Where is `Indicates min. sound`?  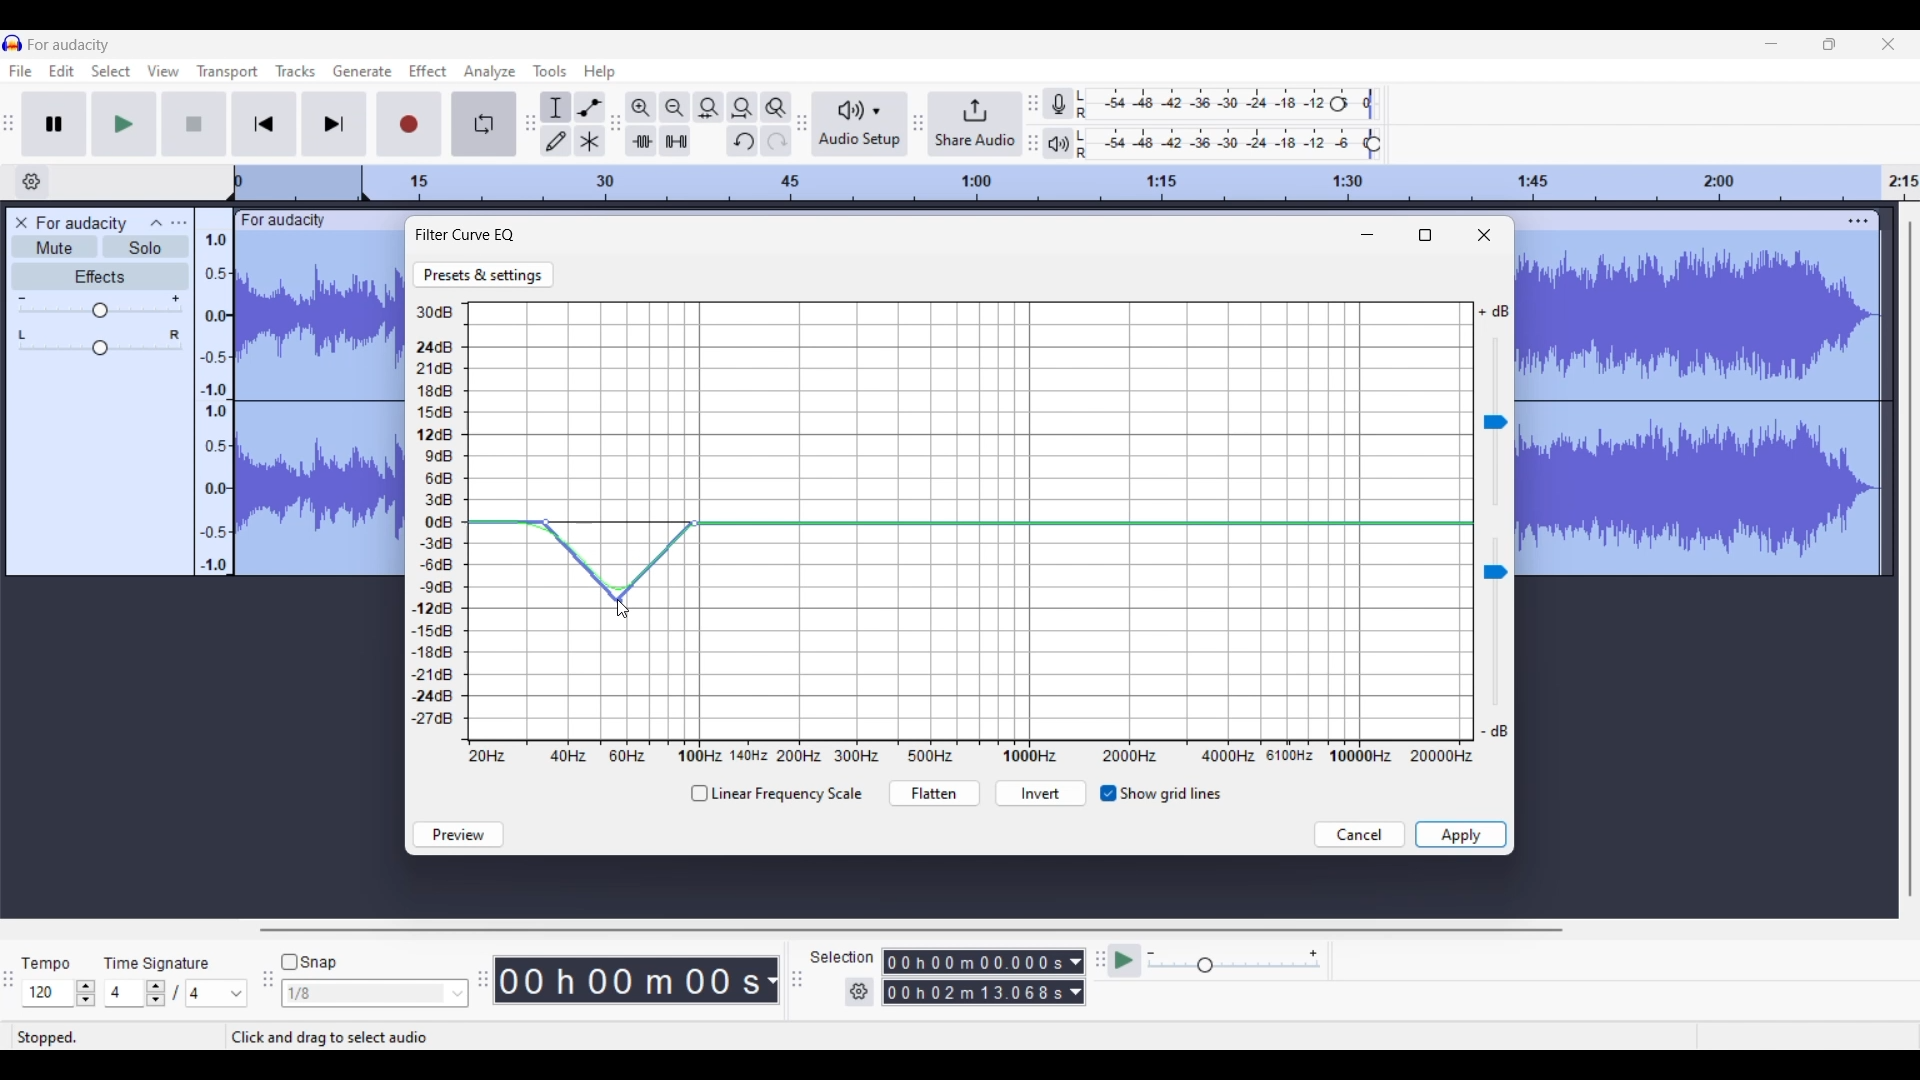 Indicates min. sound is located at coordinates (1494, 731).